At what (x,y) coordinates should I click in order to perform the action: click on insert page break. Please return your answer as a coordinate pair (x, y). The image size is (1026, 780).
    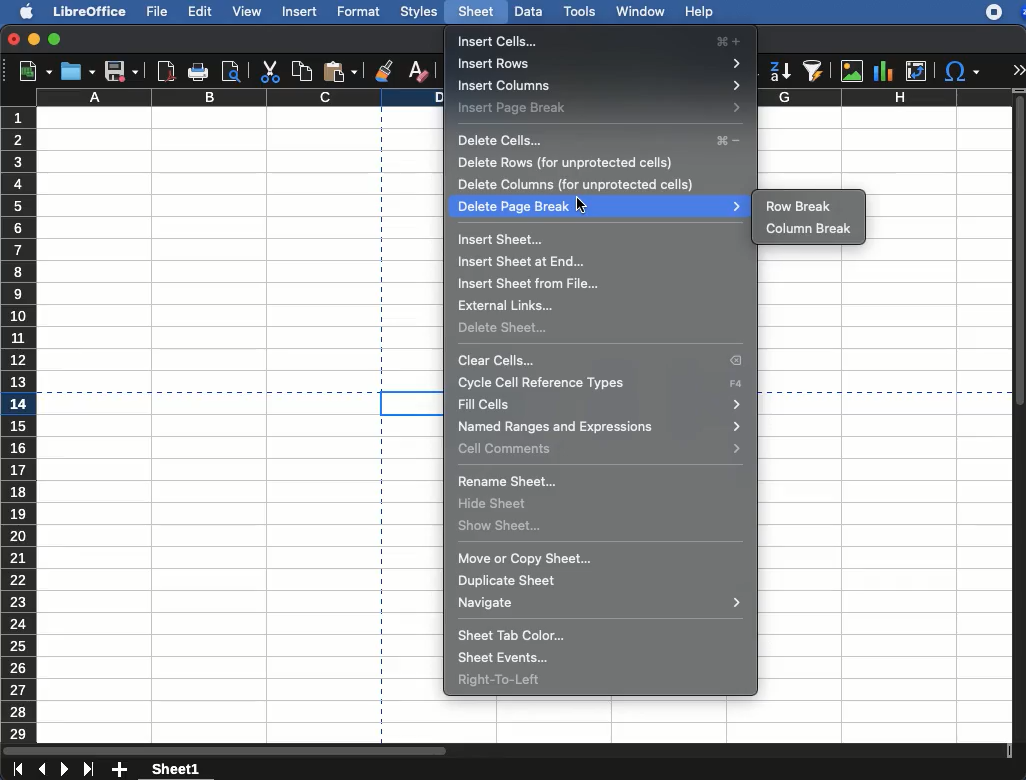
    Looking at the image, I should click on (600, 109).